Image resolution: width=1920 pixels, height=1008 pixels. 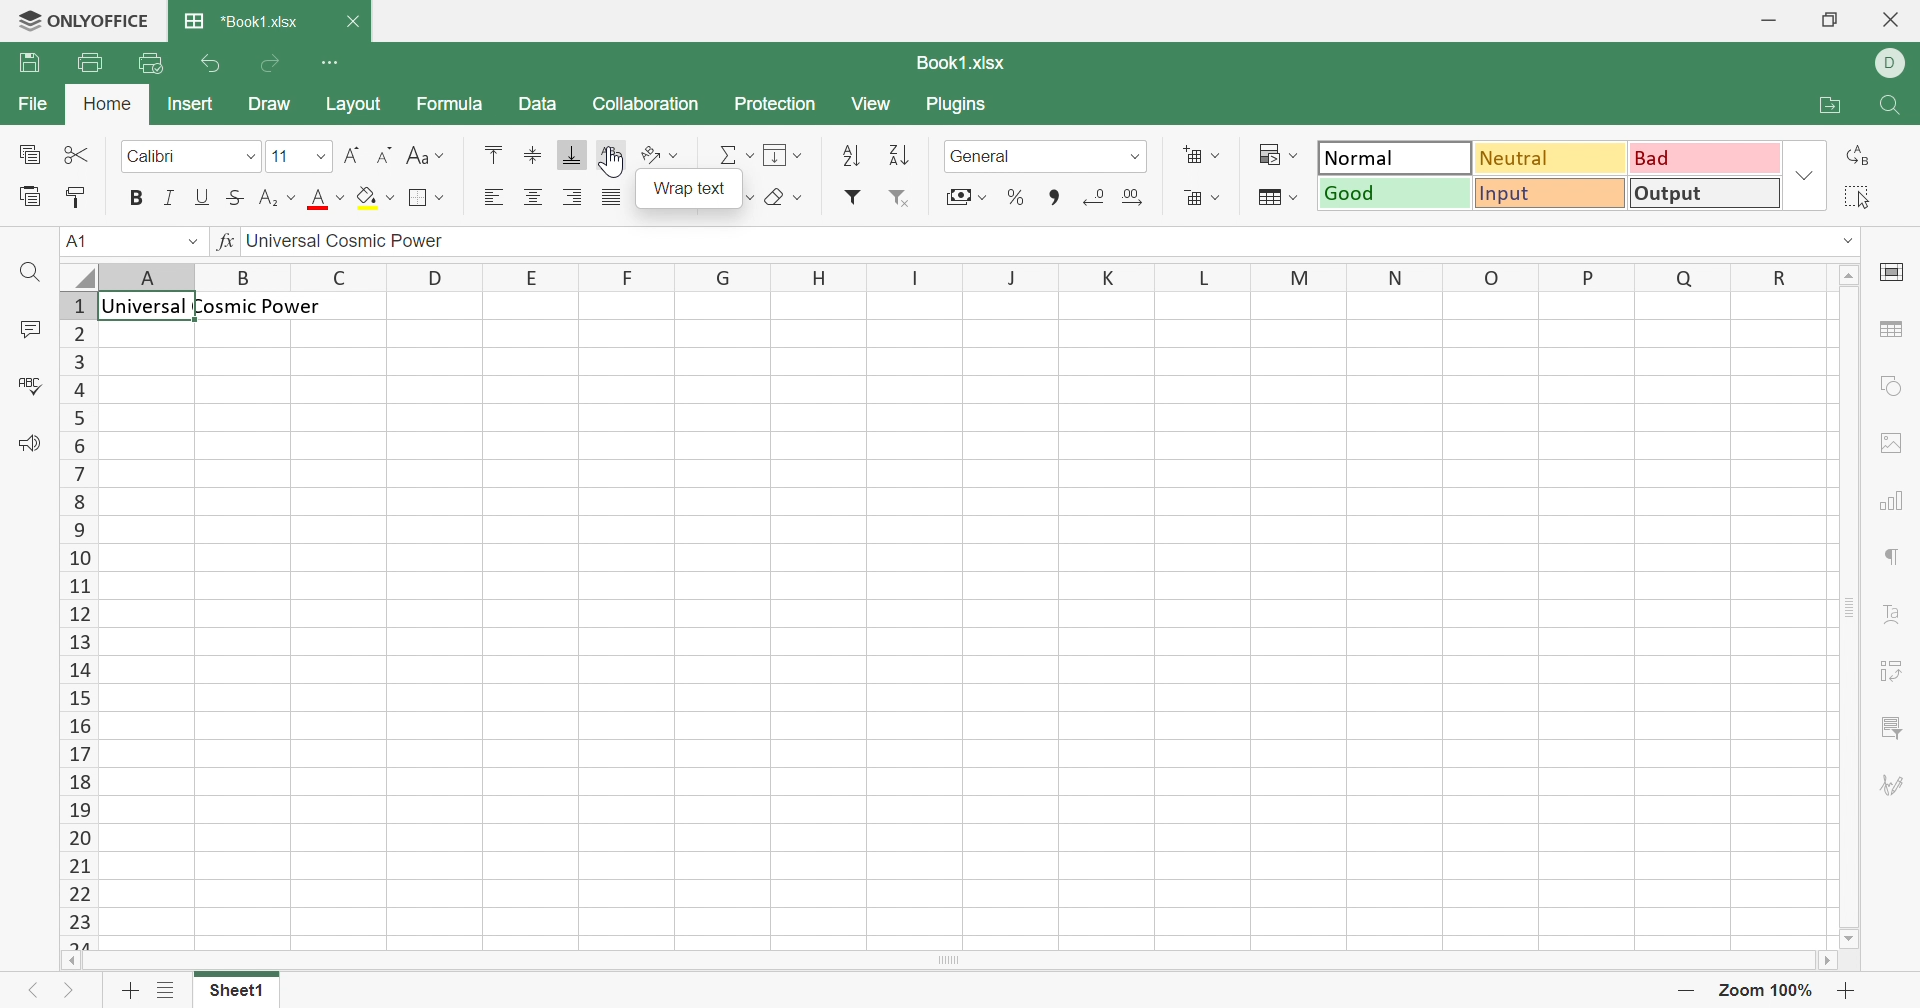 I want to click on Change case, so click(x=427, y=153).